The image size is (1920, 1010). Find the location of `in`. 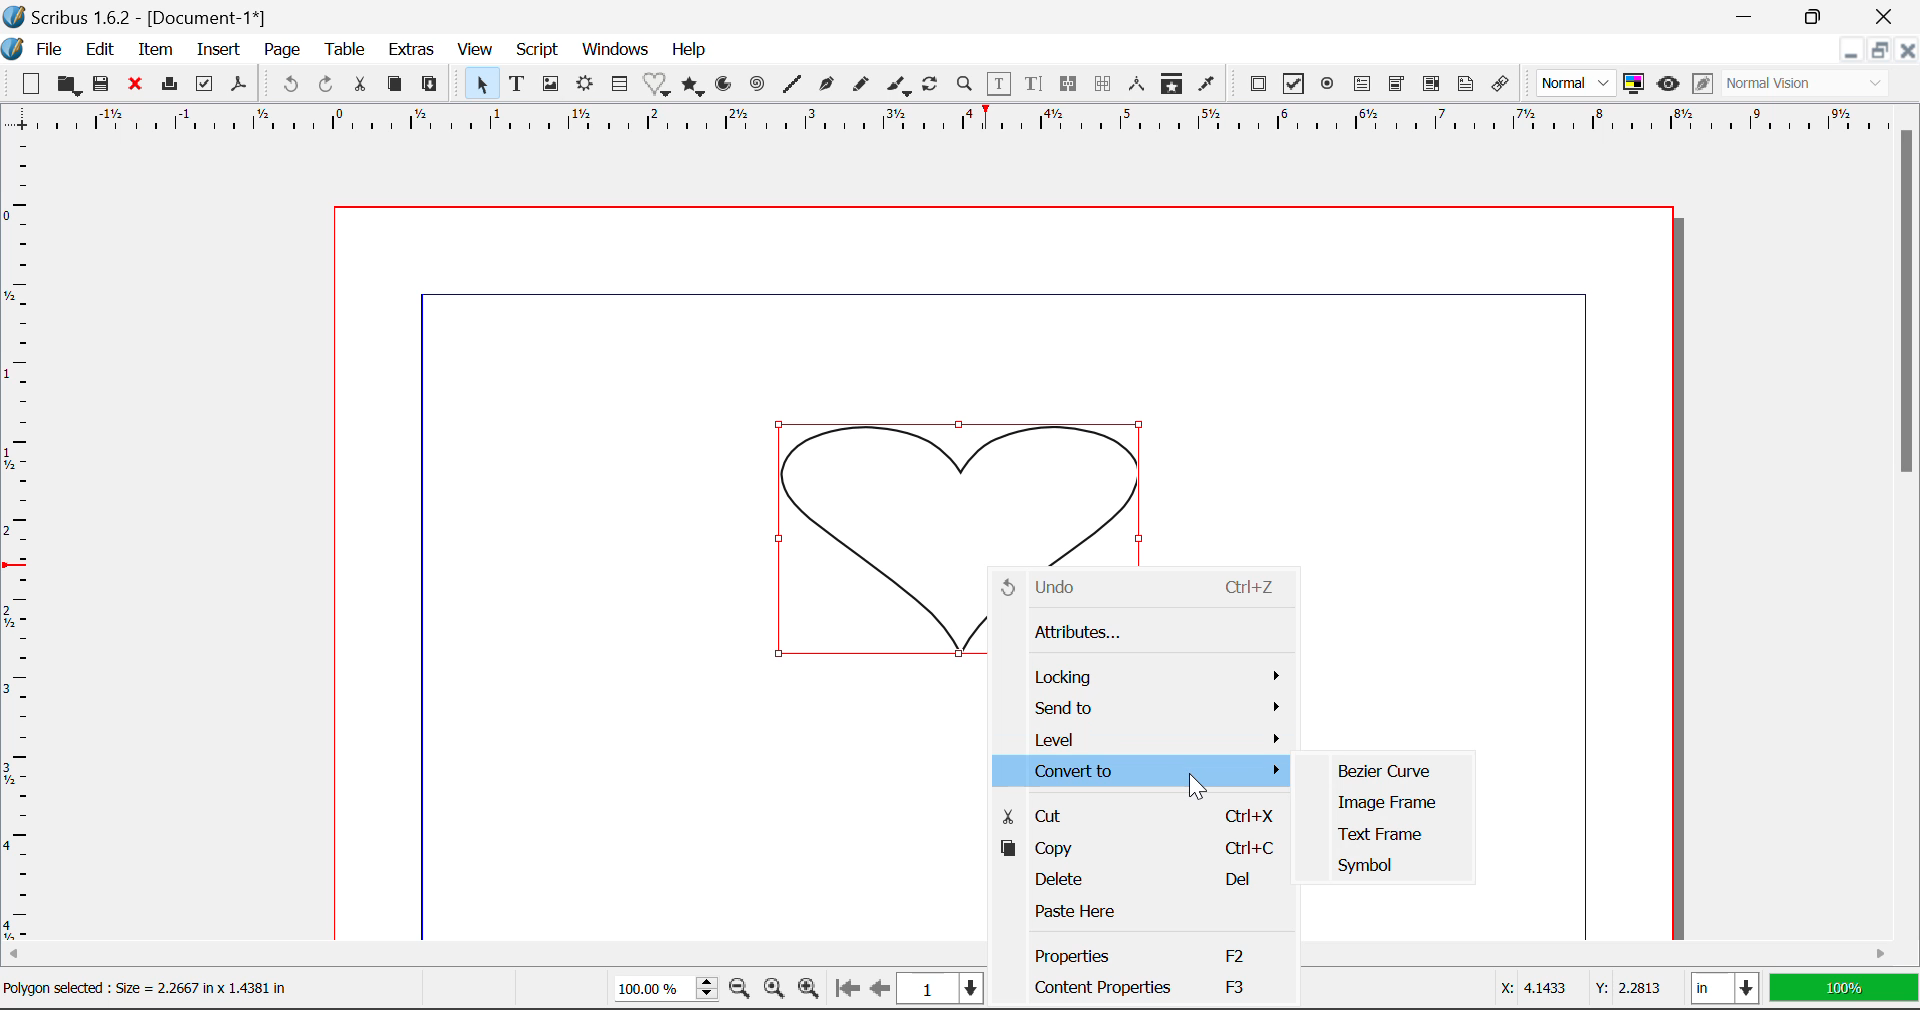

in is located at coordinates (1724, 989).